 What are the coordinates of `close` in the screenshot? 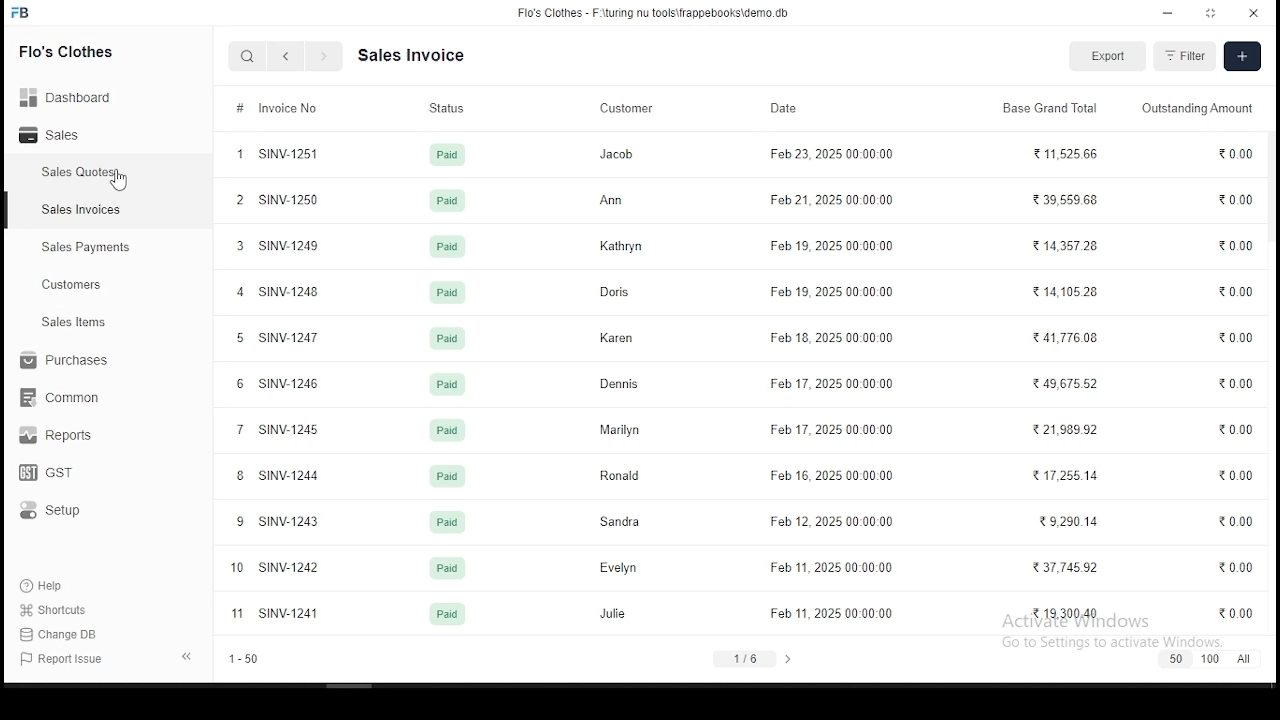 It's located at (1254, 12).